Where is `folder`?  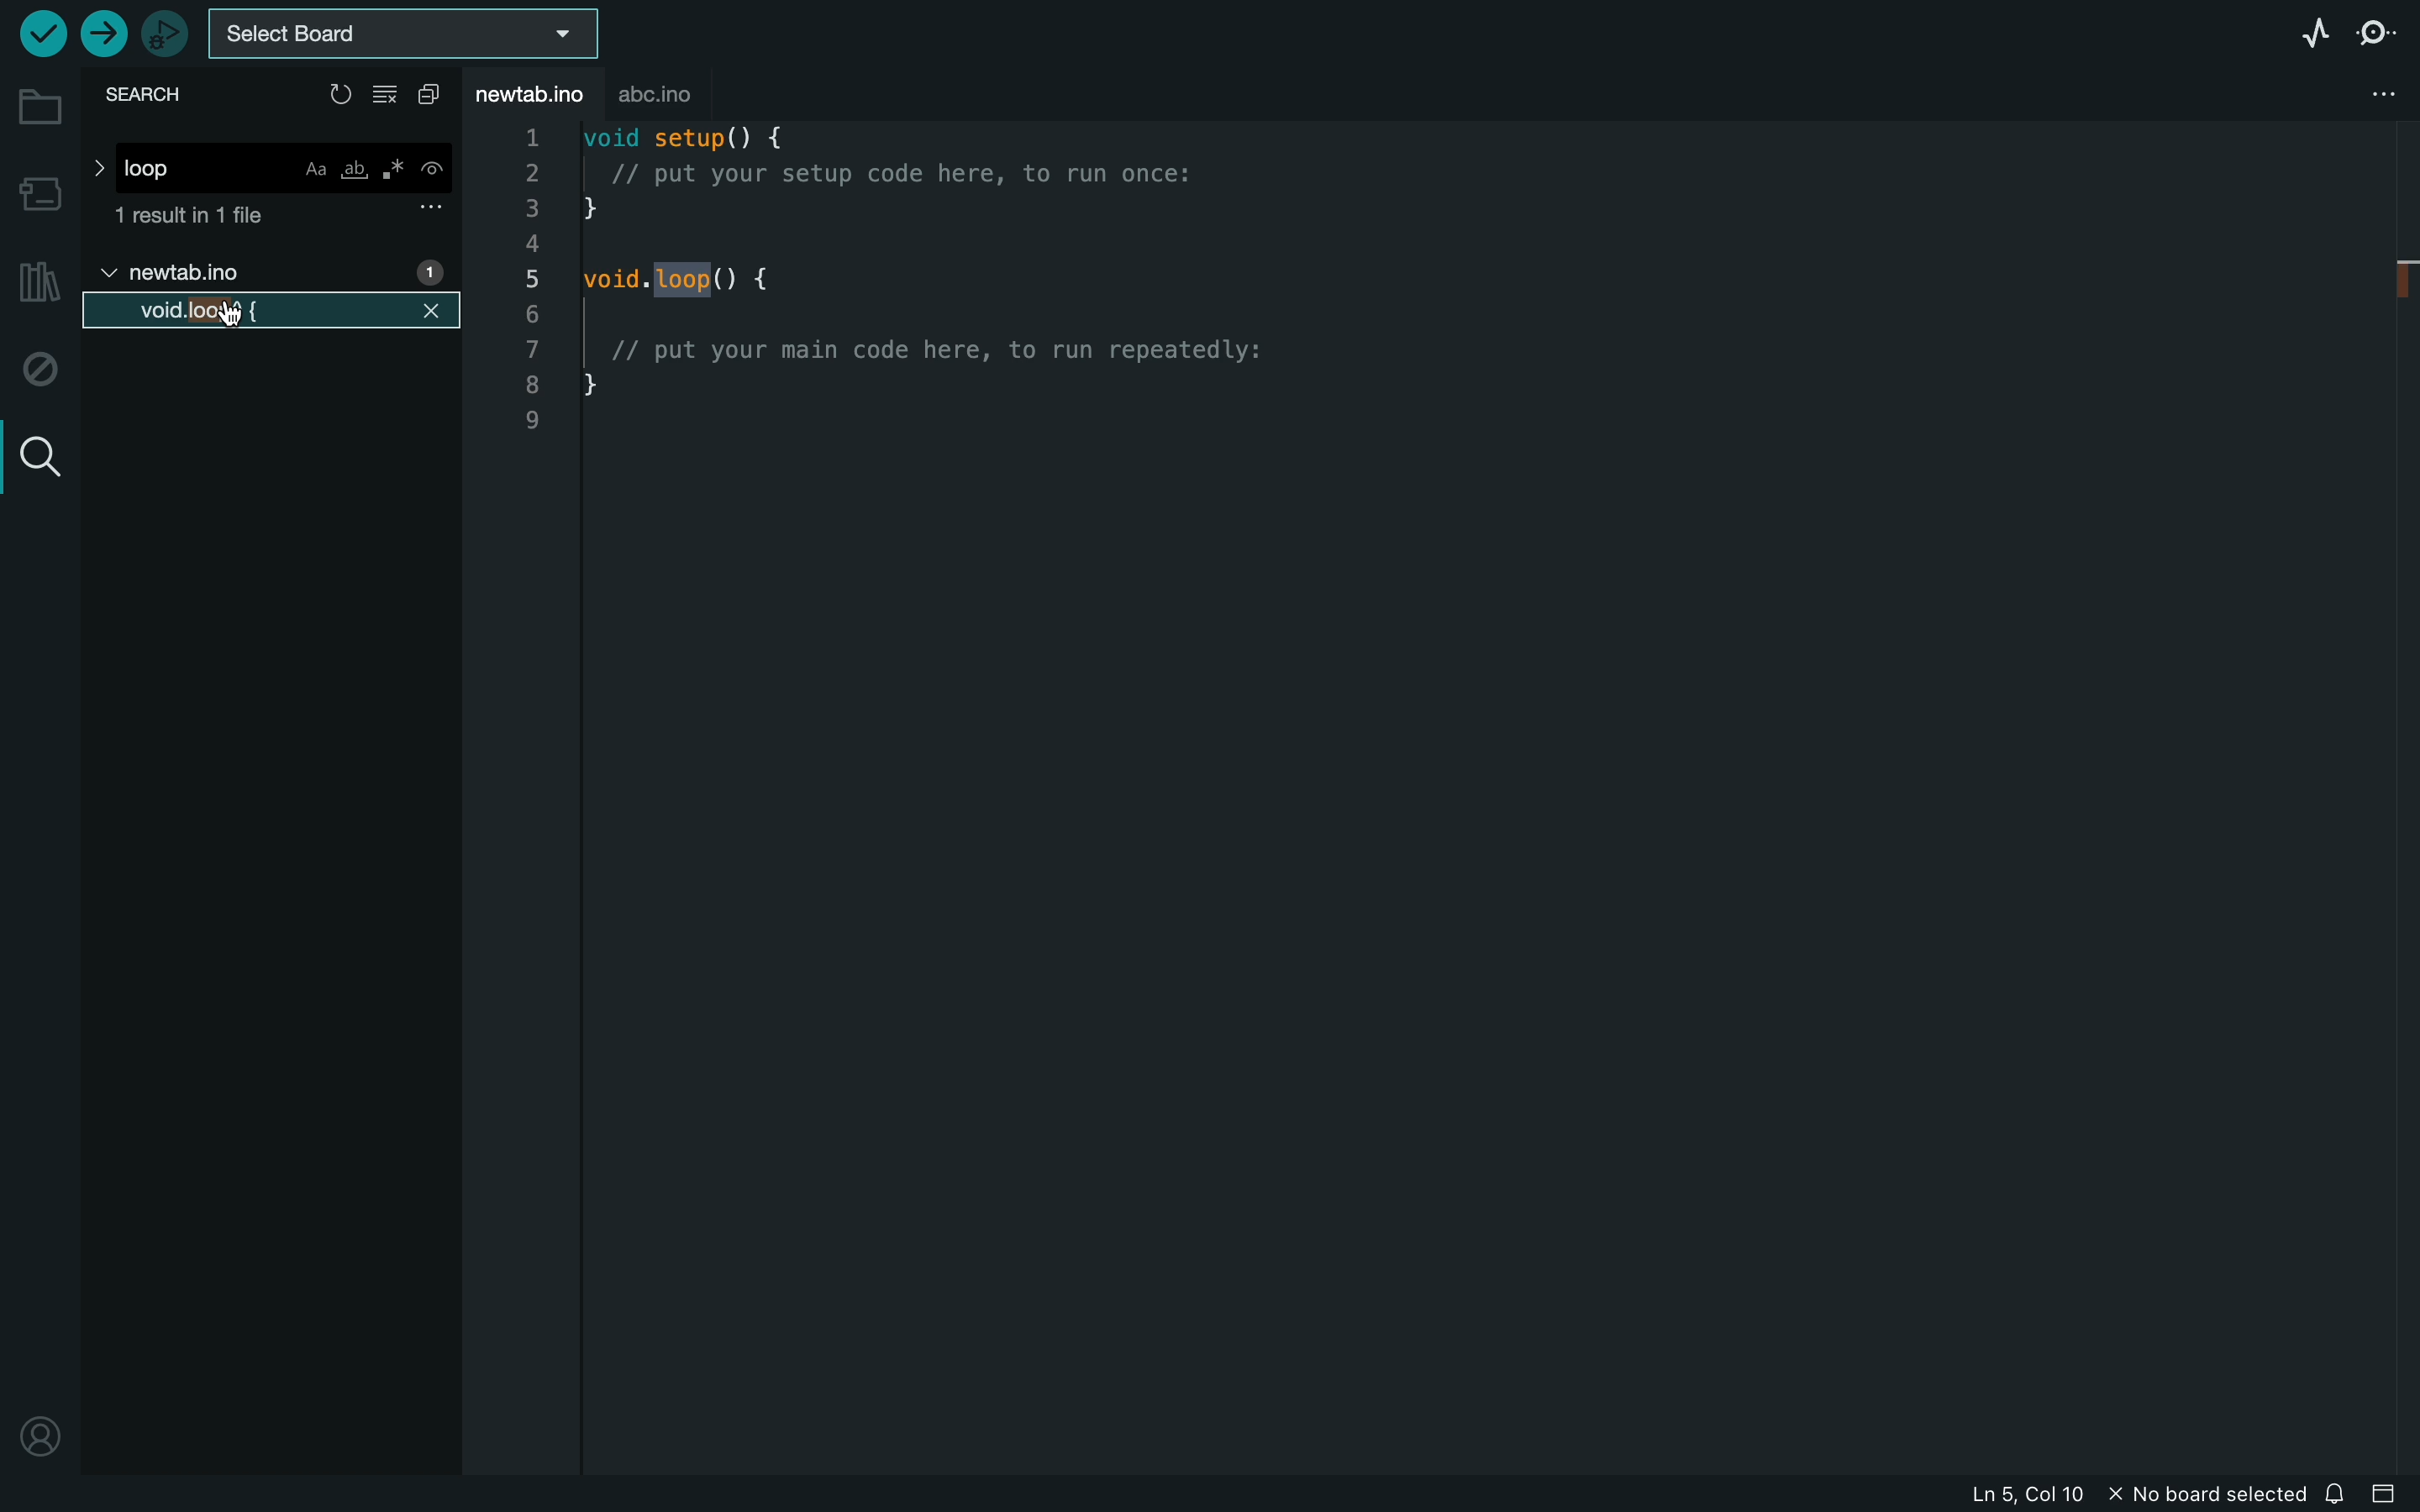
folder is located at coordinates (37, 108).